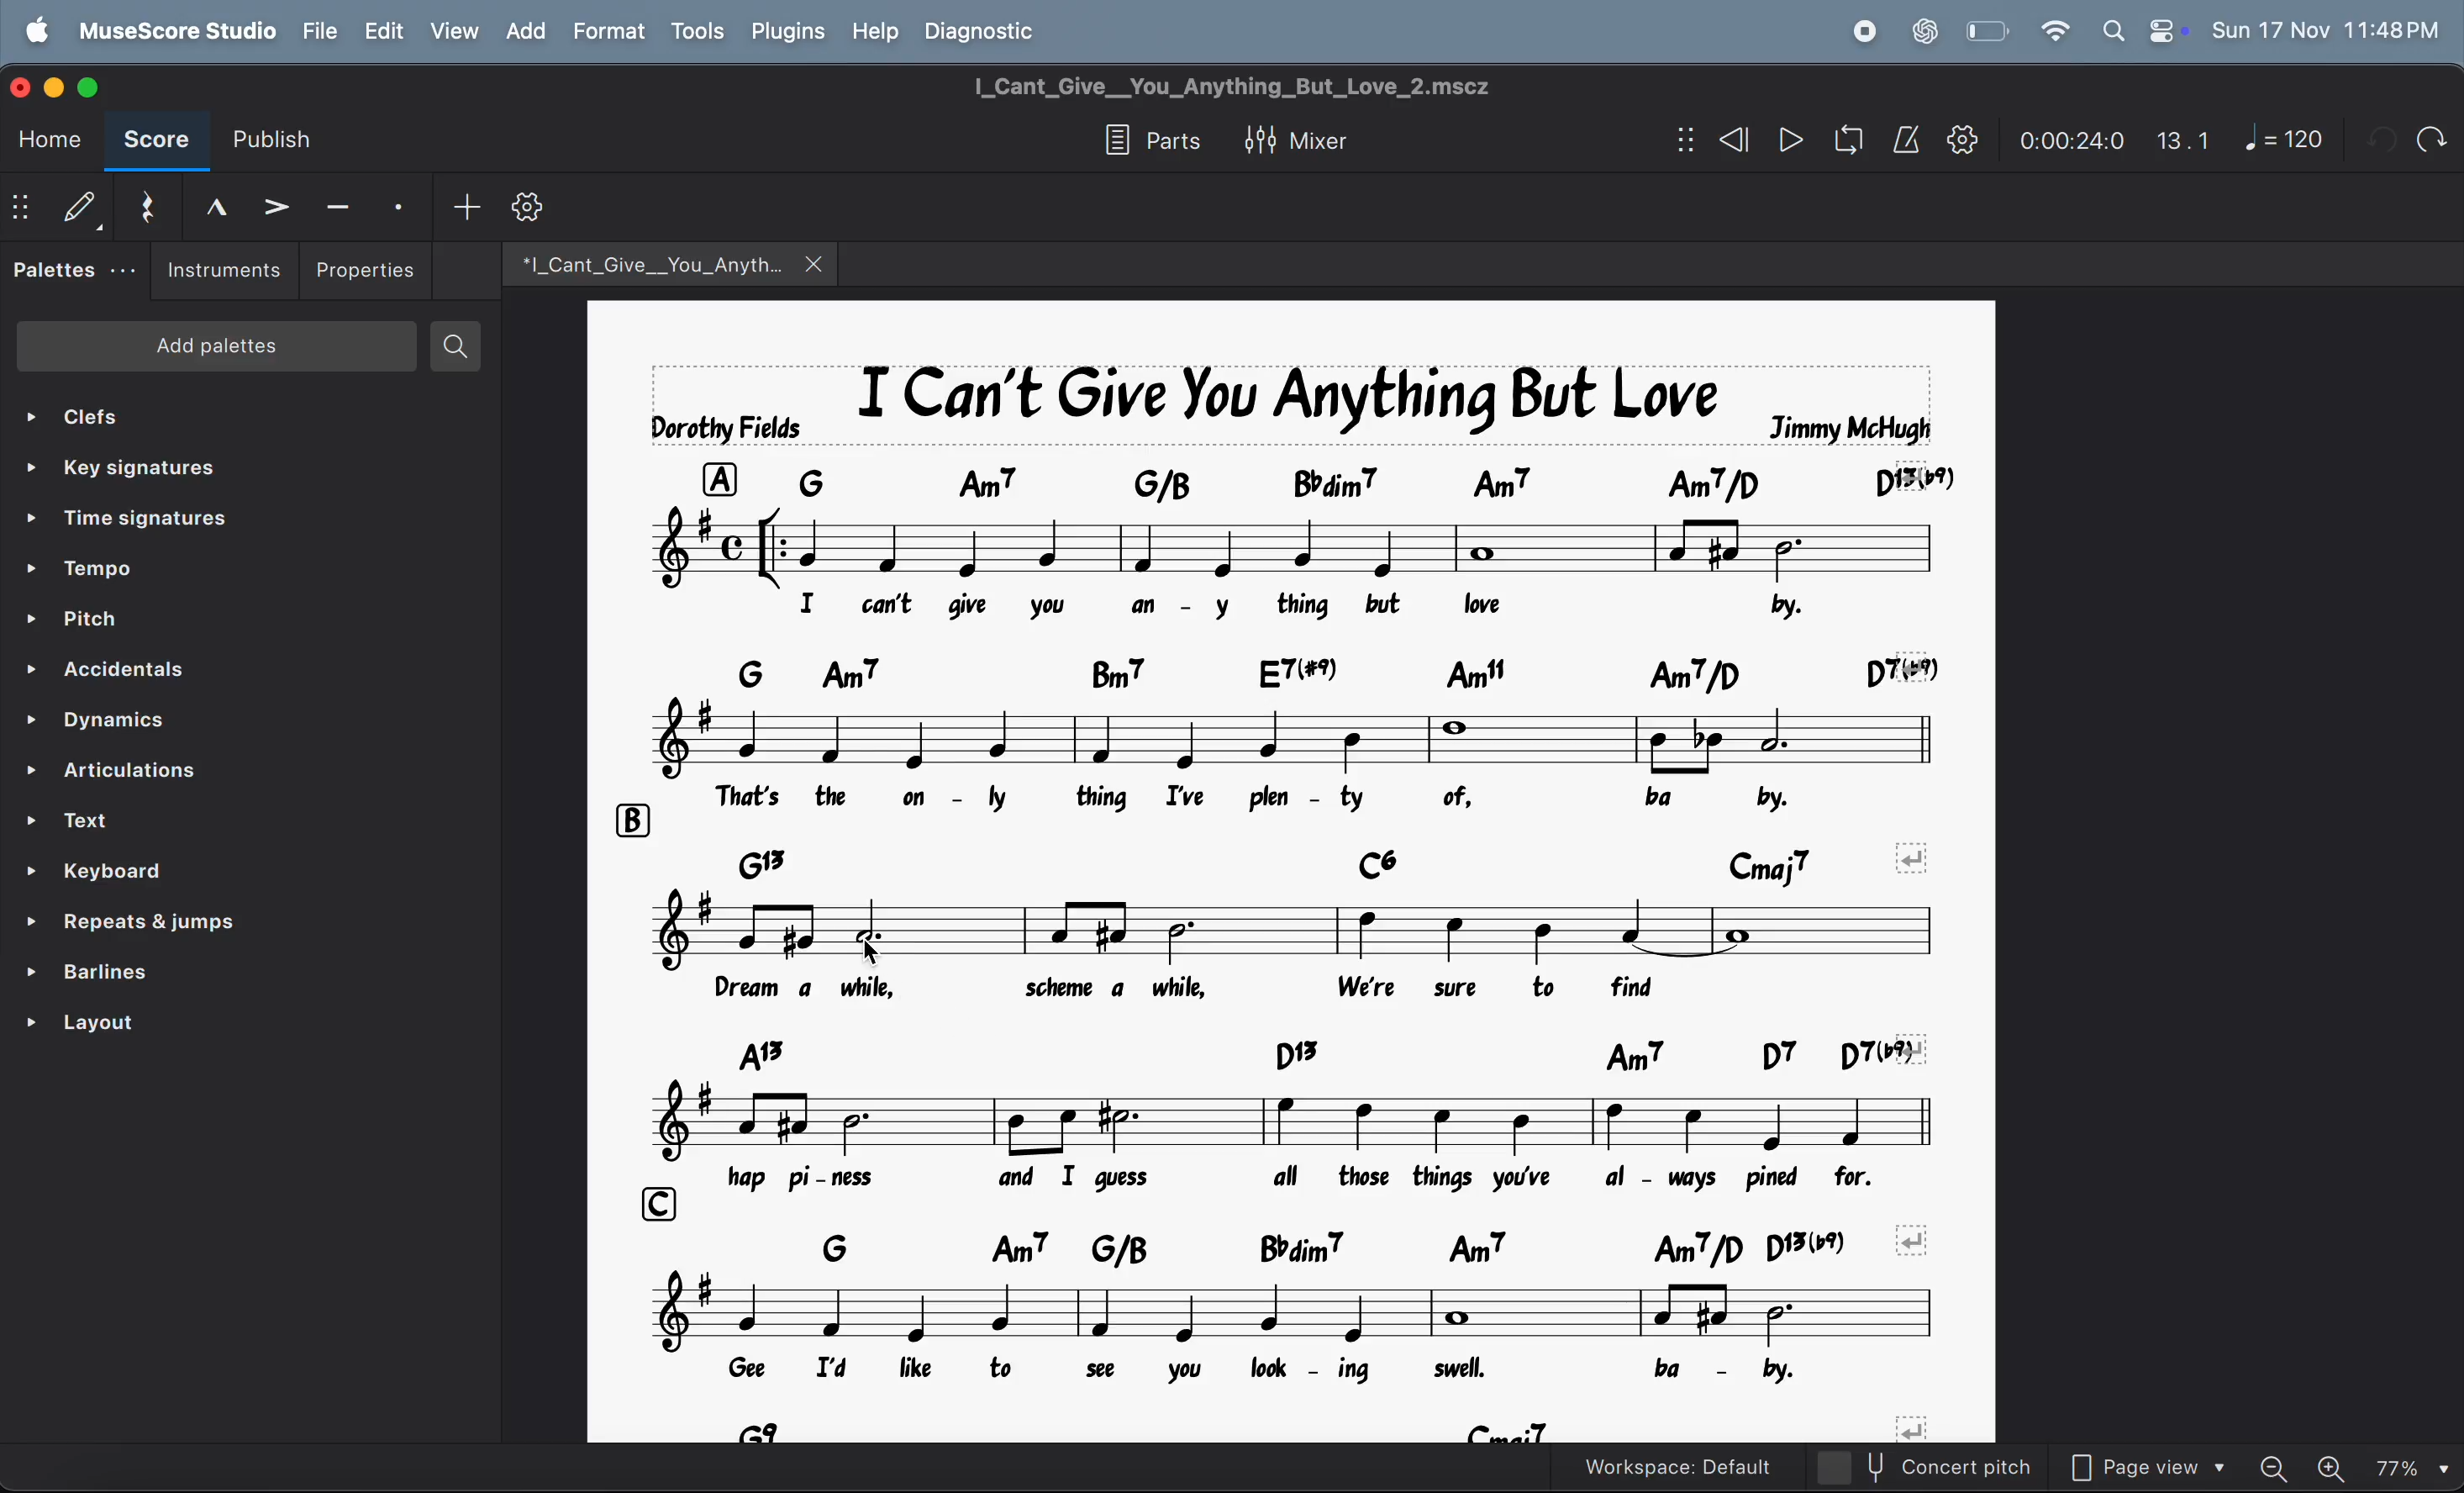  What do you see at coordinates (1314, 479) in the screenshot?
I see `key note` at bounding box center [1314, 479].